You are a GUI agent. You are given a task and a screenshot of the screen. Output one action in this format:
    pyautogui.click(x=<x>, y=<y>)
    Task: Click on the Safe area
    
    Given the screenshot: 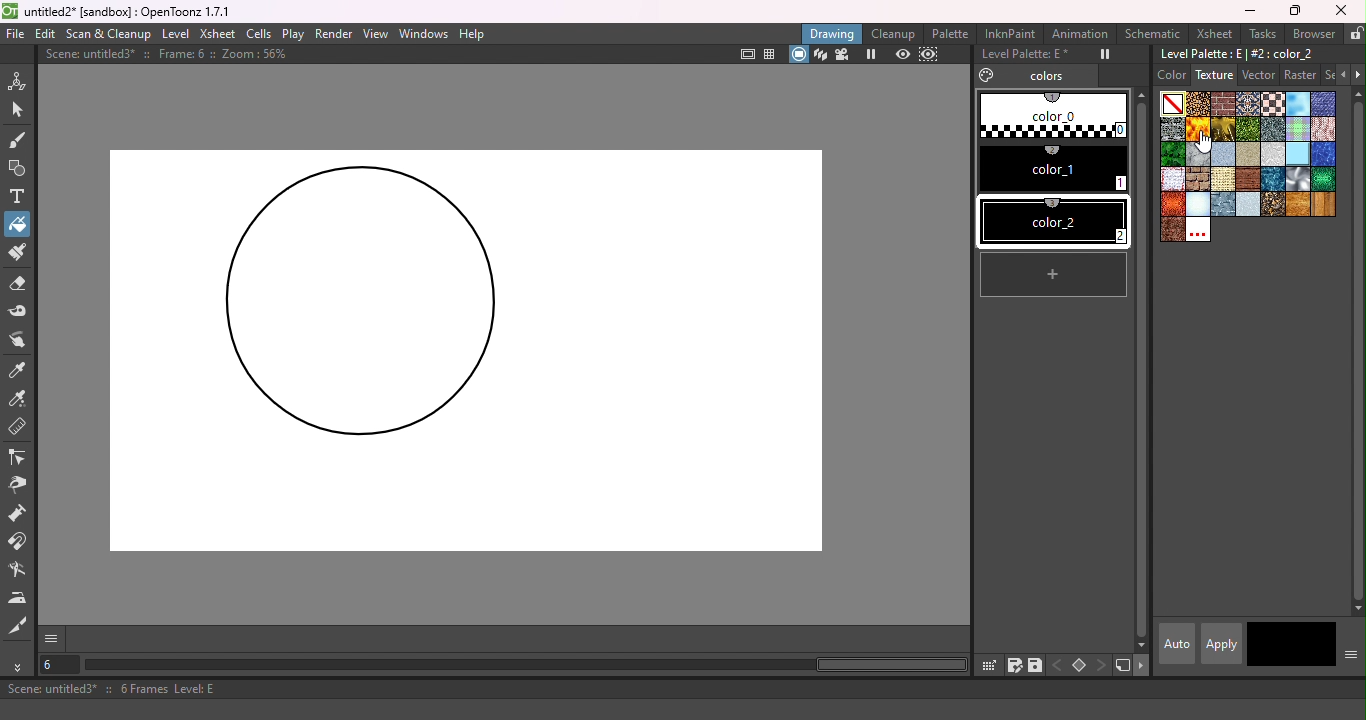 What is the action you would take?
    pyautogui.click(x=748, y=55)
    